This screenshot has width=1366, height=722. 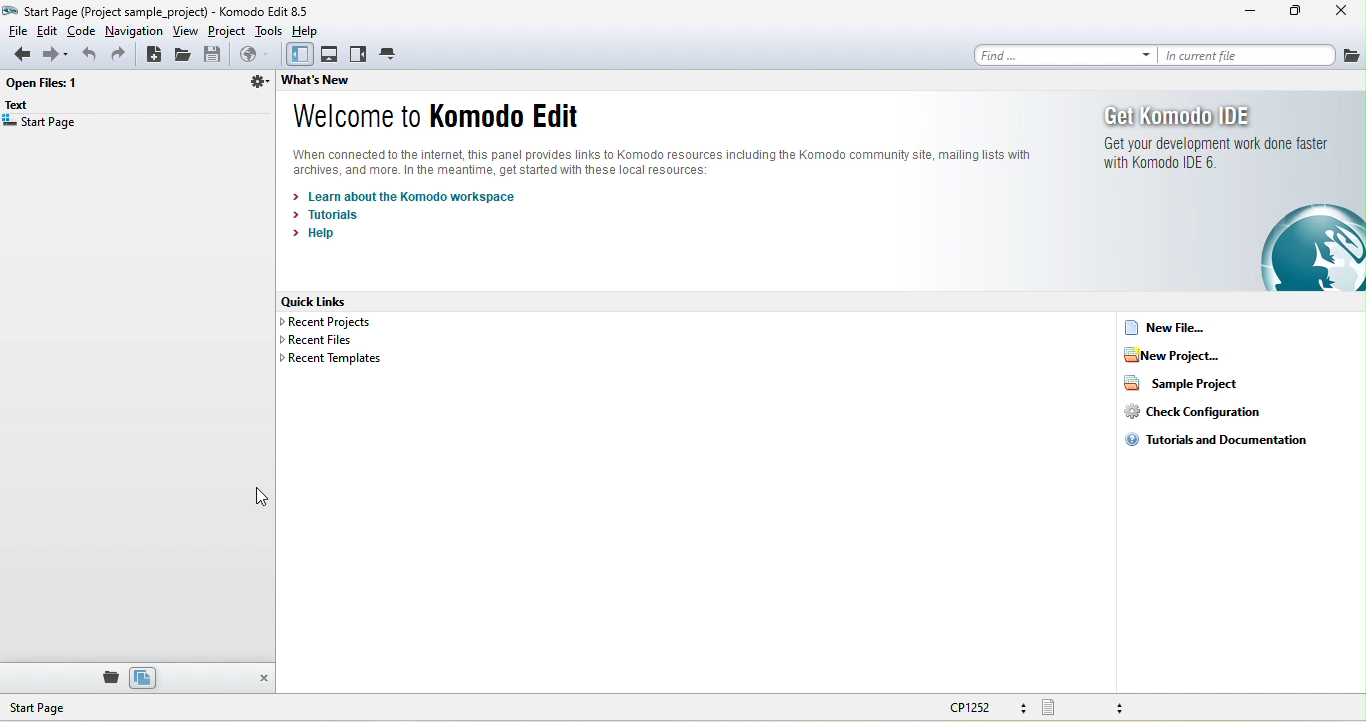 I want to click on code, so click(x=82, y=30).